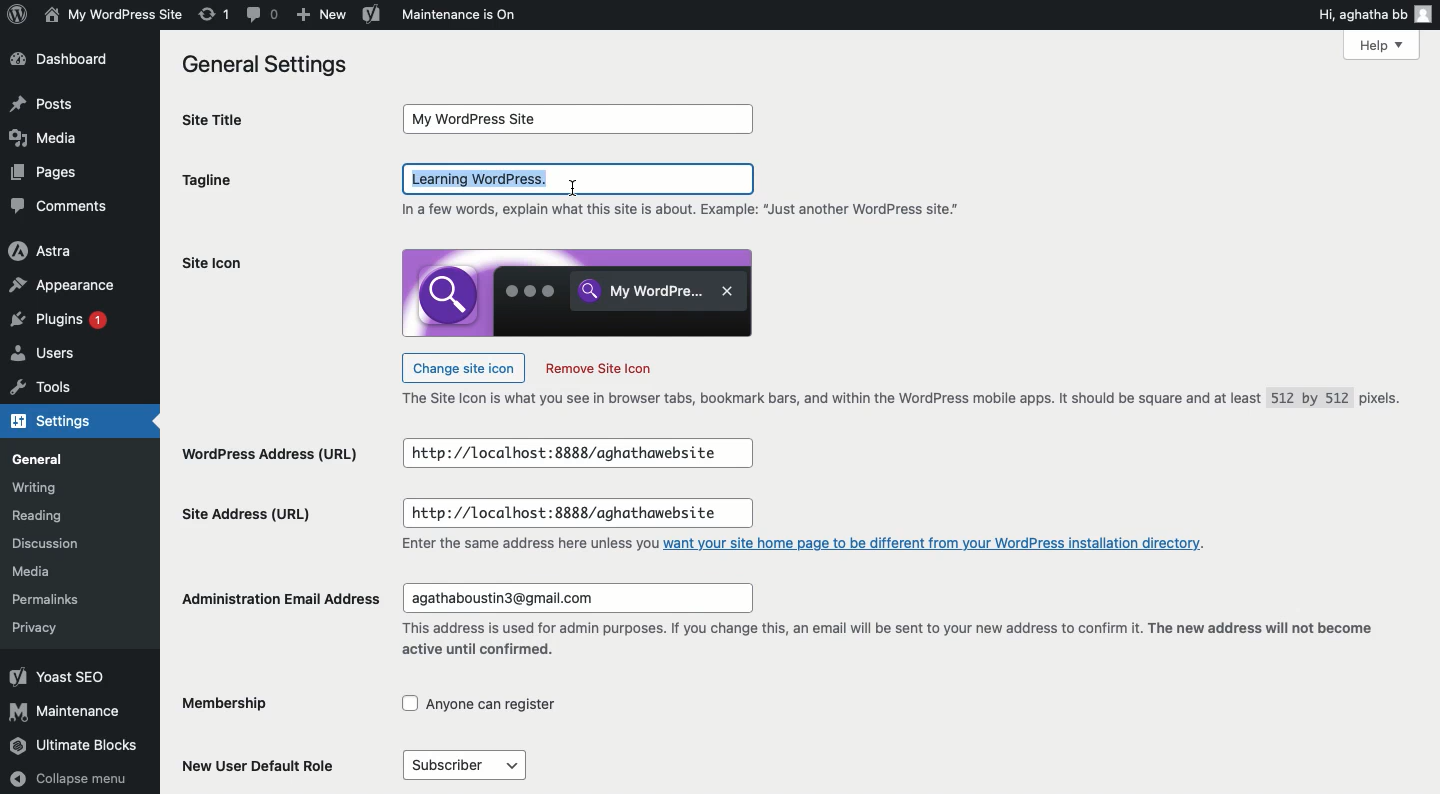  Describe the element at coordinates (67, 711) in the screenshot. I see `Maintenance` at that location.